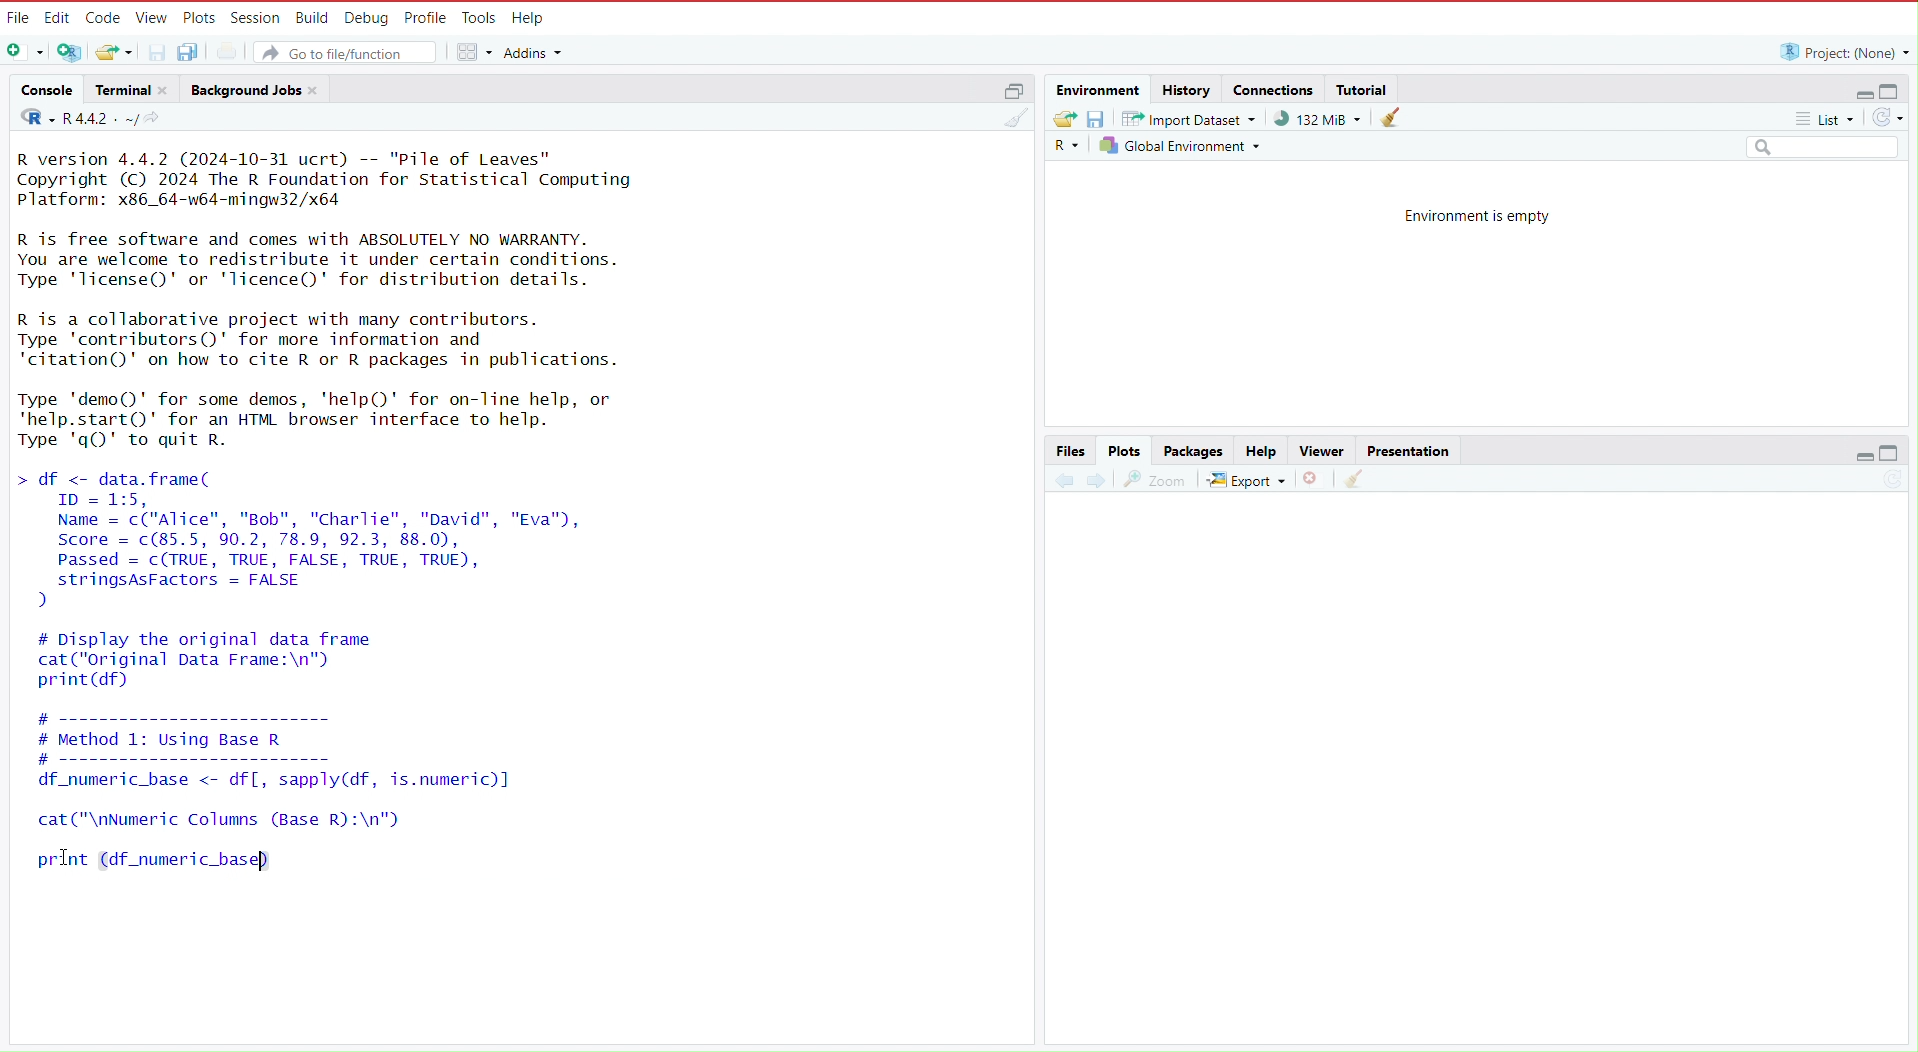 This screenshot has height=1052, width=1918. I want to click on minimize, so click(1859, 89).